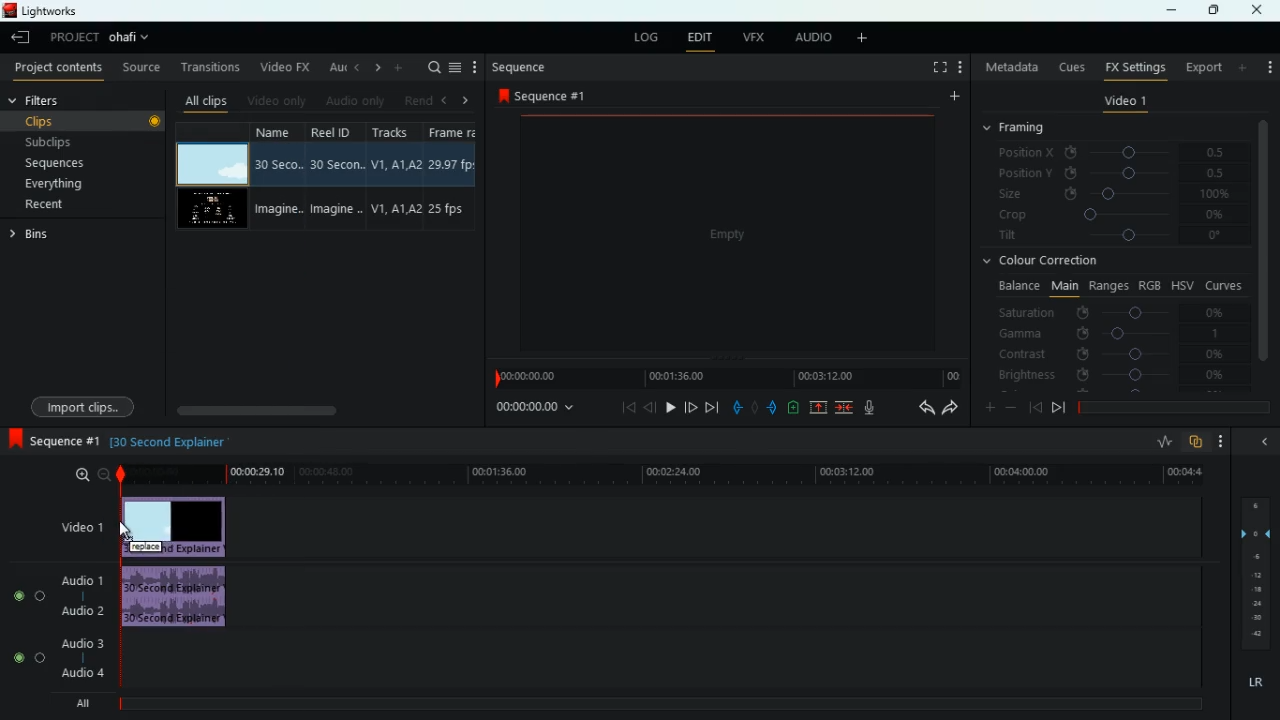  Describe the element at coordinates (1269, 66) in the screenshot. I see `add` at that location.